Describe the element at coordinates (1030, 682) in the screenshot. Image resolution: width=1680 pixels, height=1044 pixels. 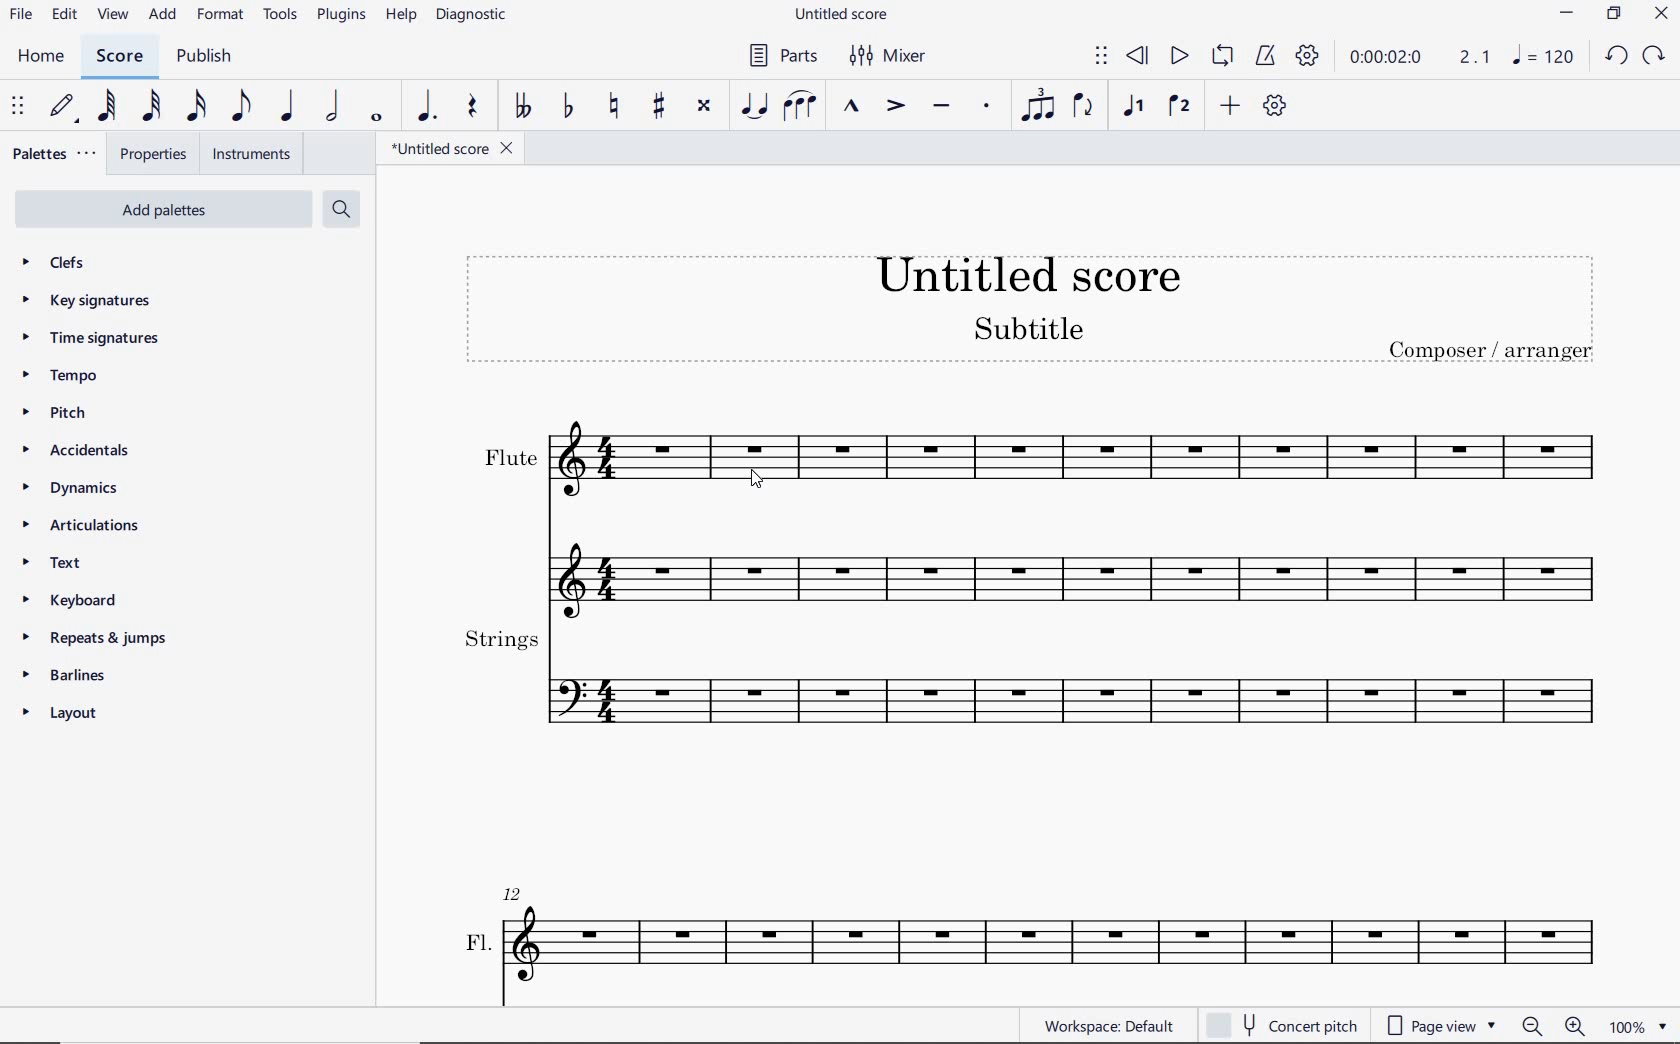
I see `strings` at that location.